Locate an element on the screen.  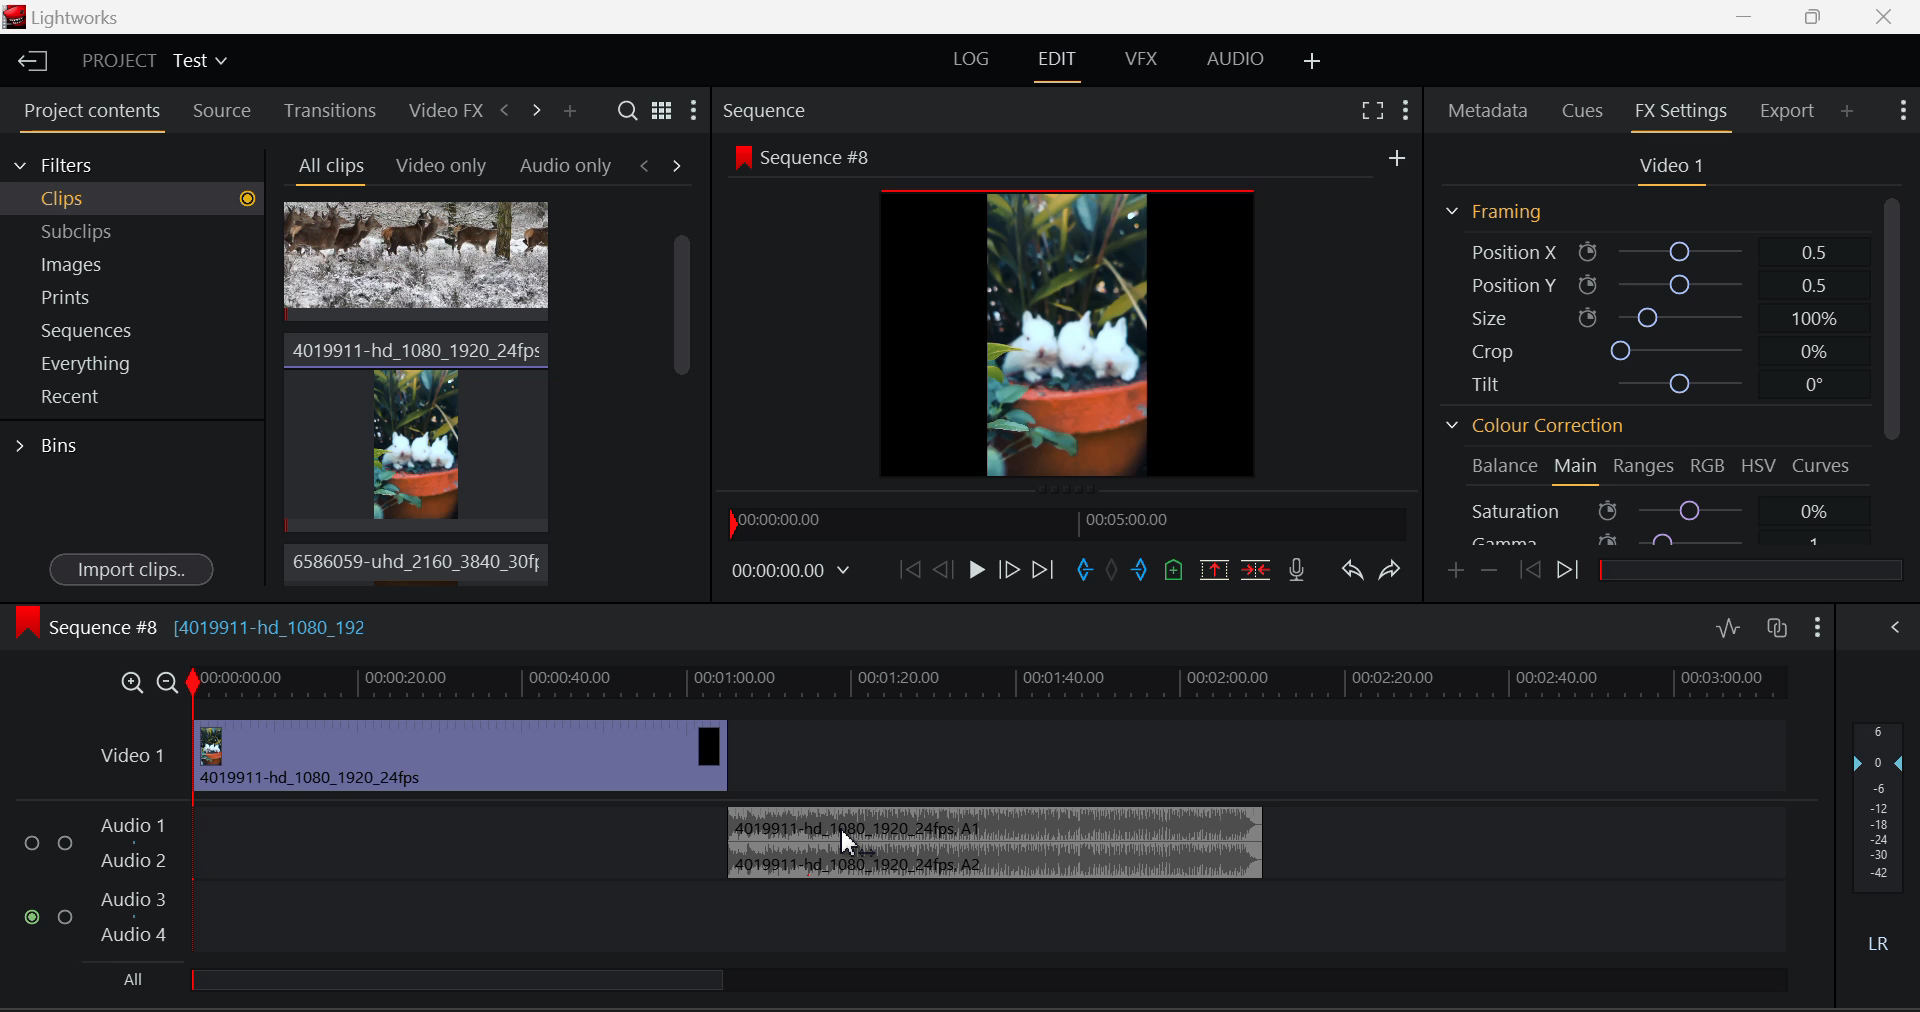
Add Panel is located at coordinates (1848, 113).